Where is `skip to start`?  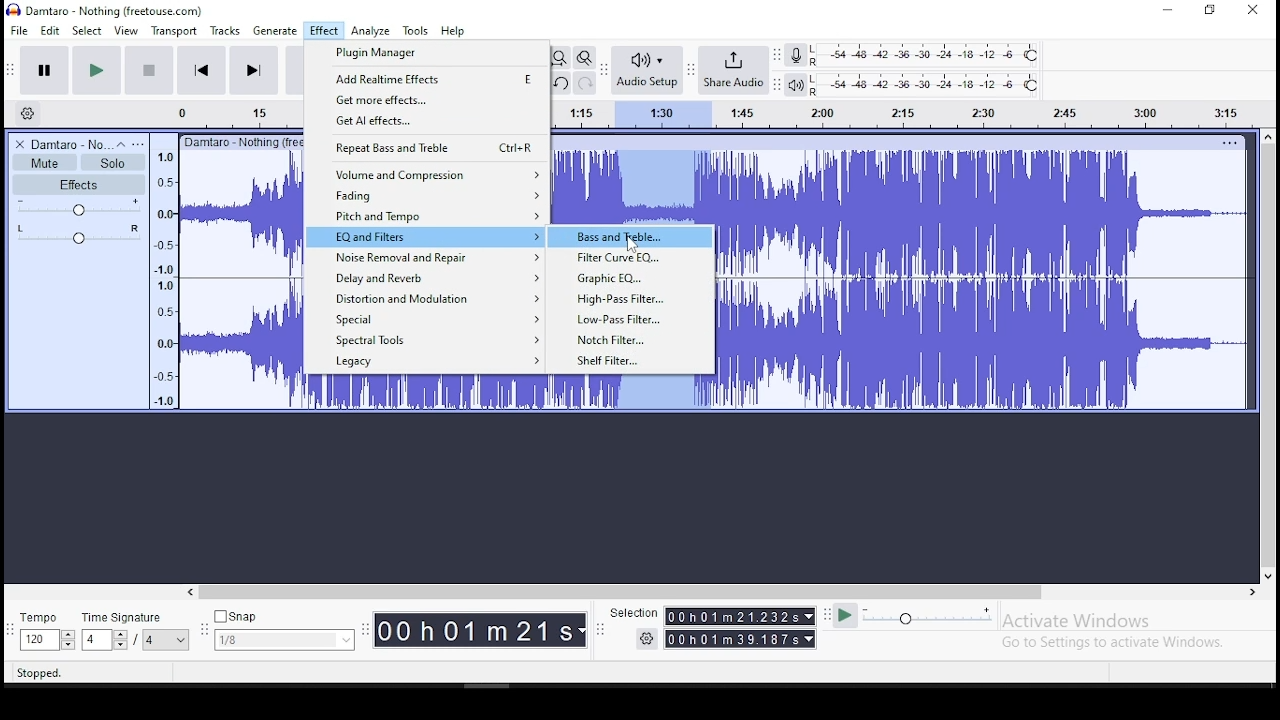 skip to start is located at coordinates (202, 69).